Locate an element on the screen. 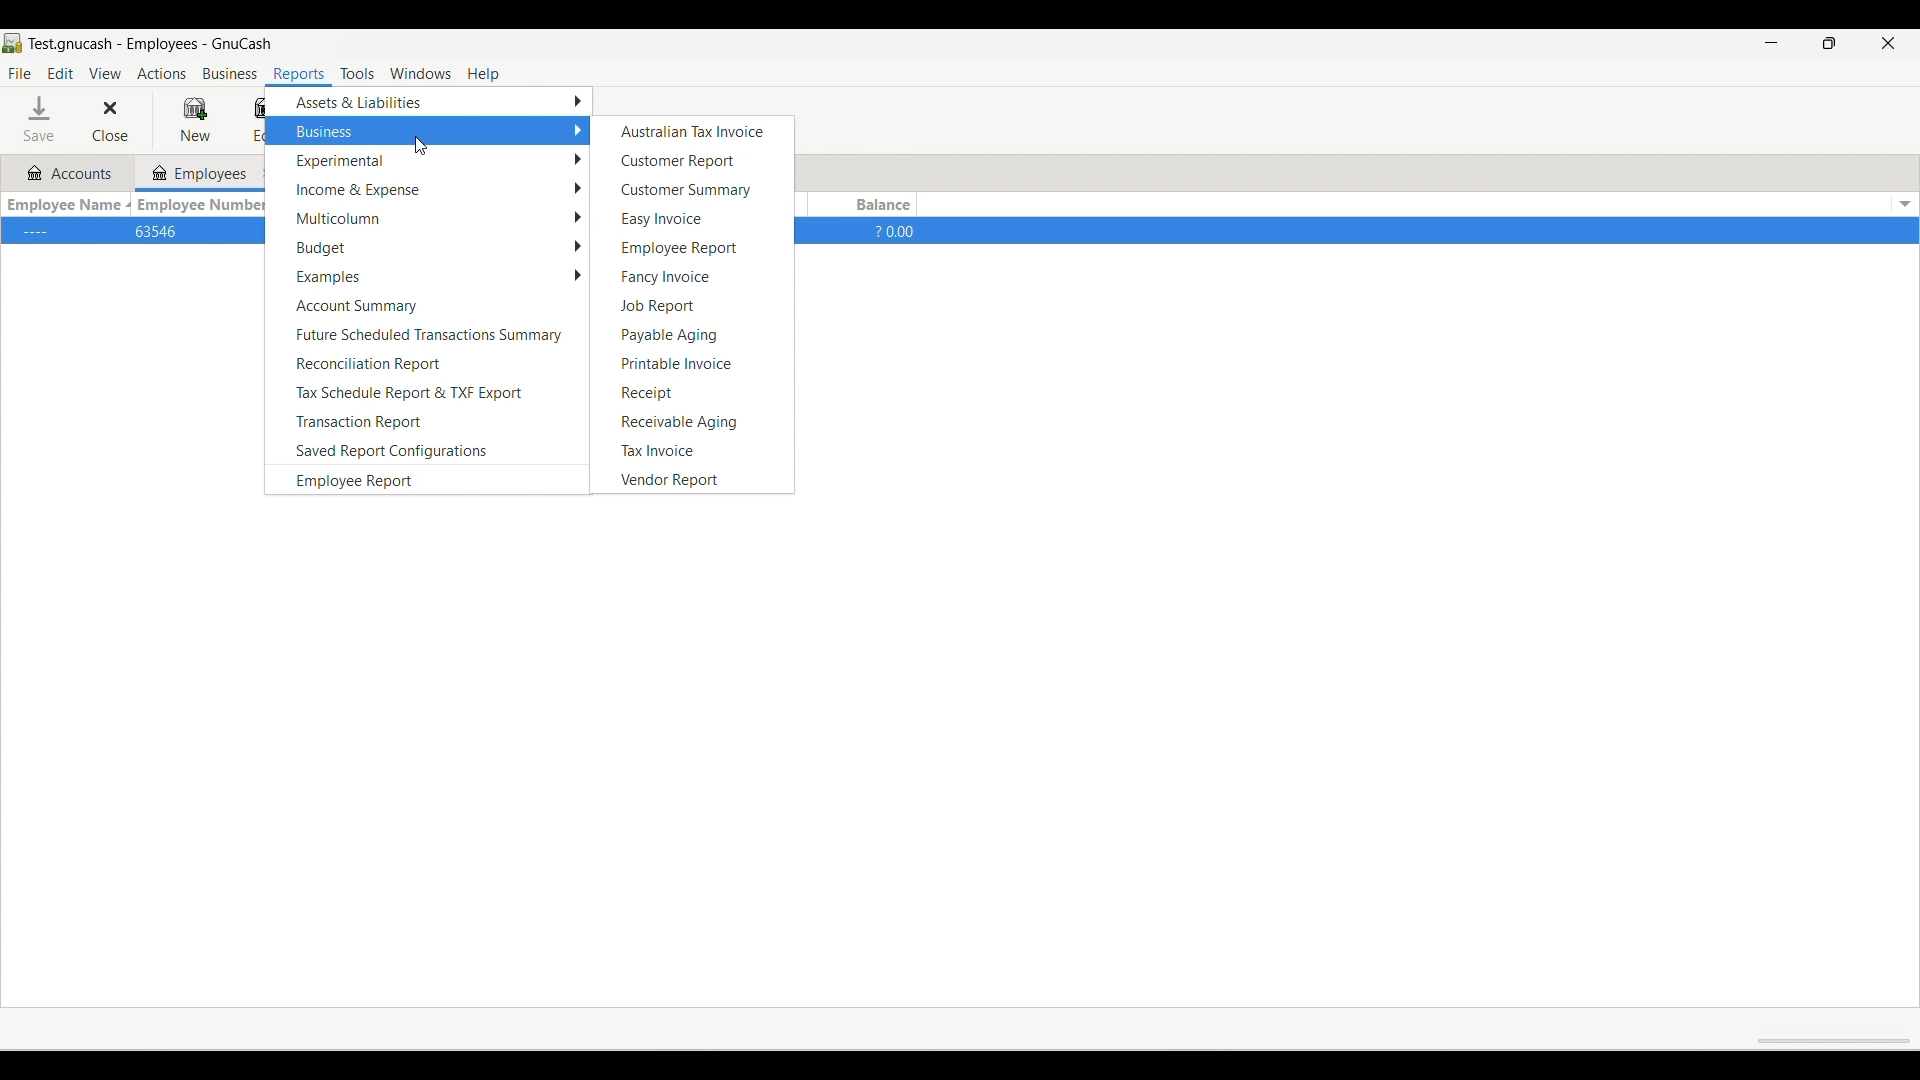  Income and expense options is located at coordinates (428, 189).